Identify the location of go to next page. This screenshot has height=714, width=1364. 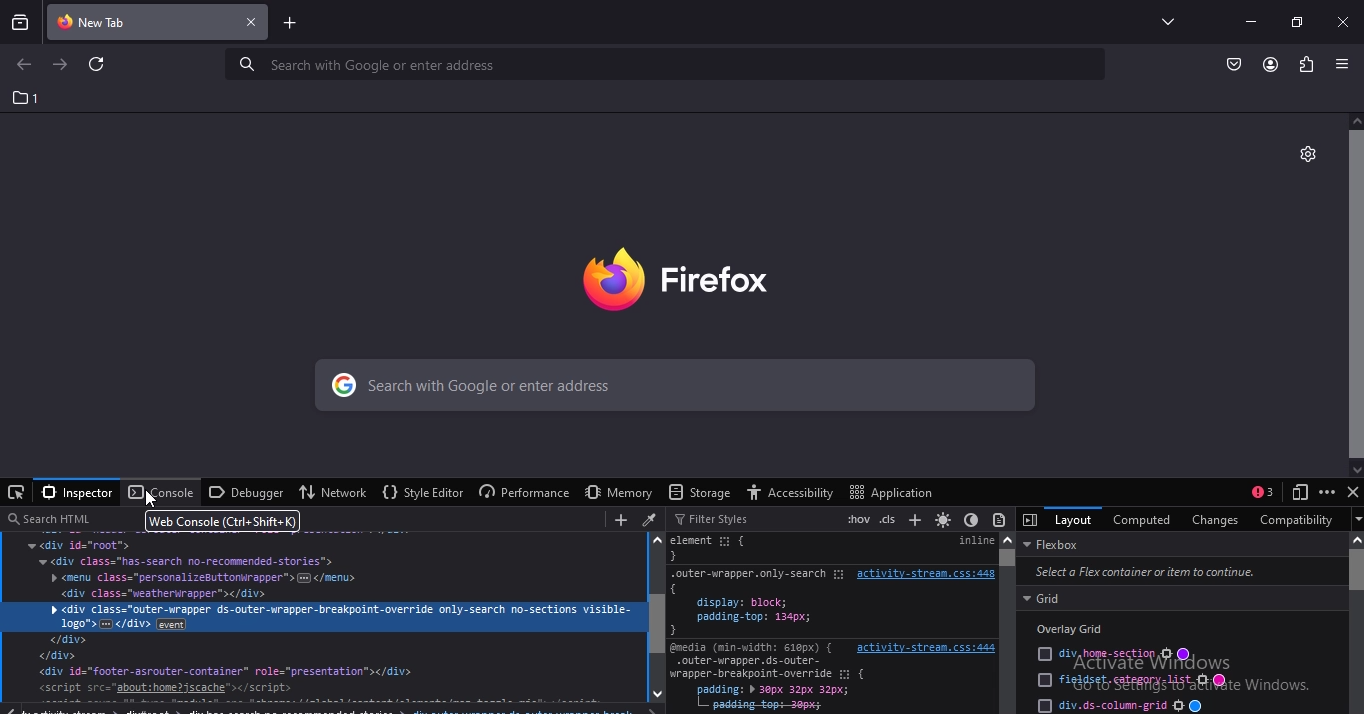
(61, 65).